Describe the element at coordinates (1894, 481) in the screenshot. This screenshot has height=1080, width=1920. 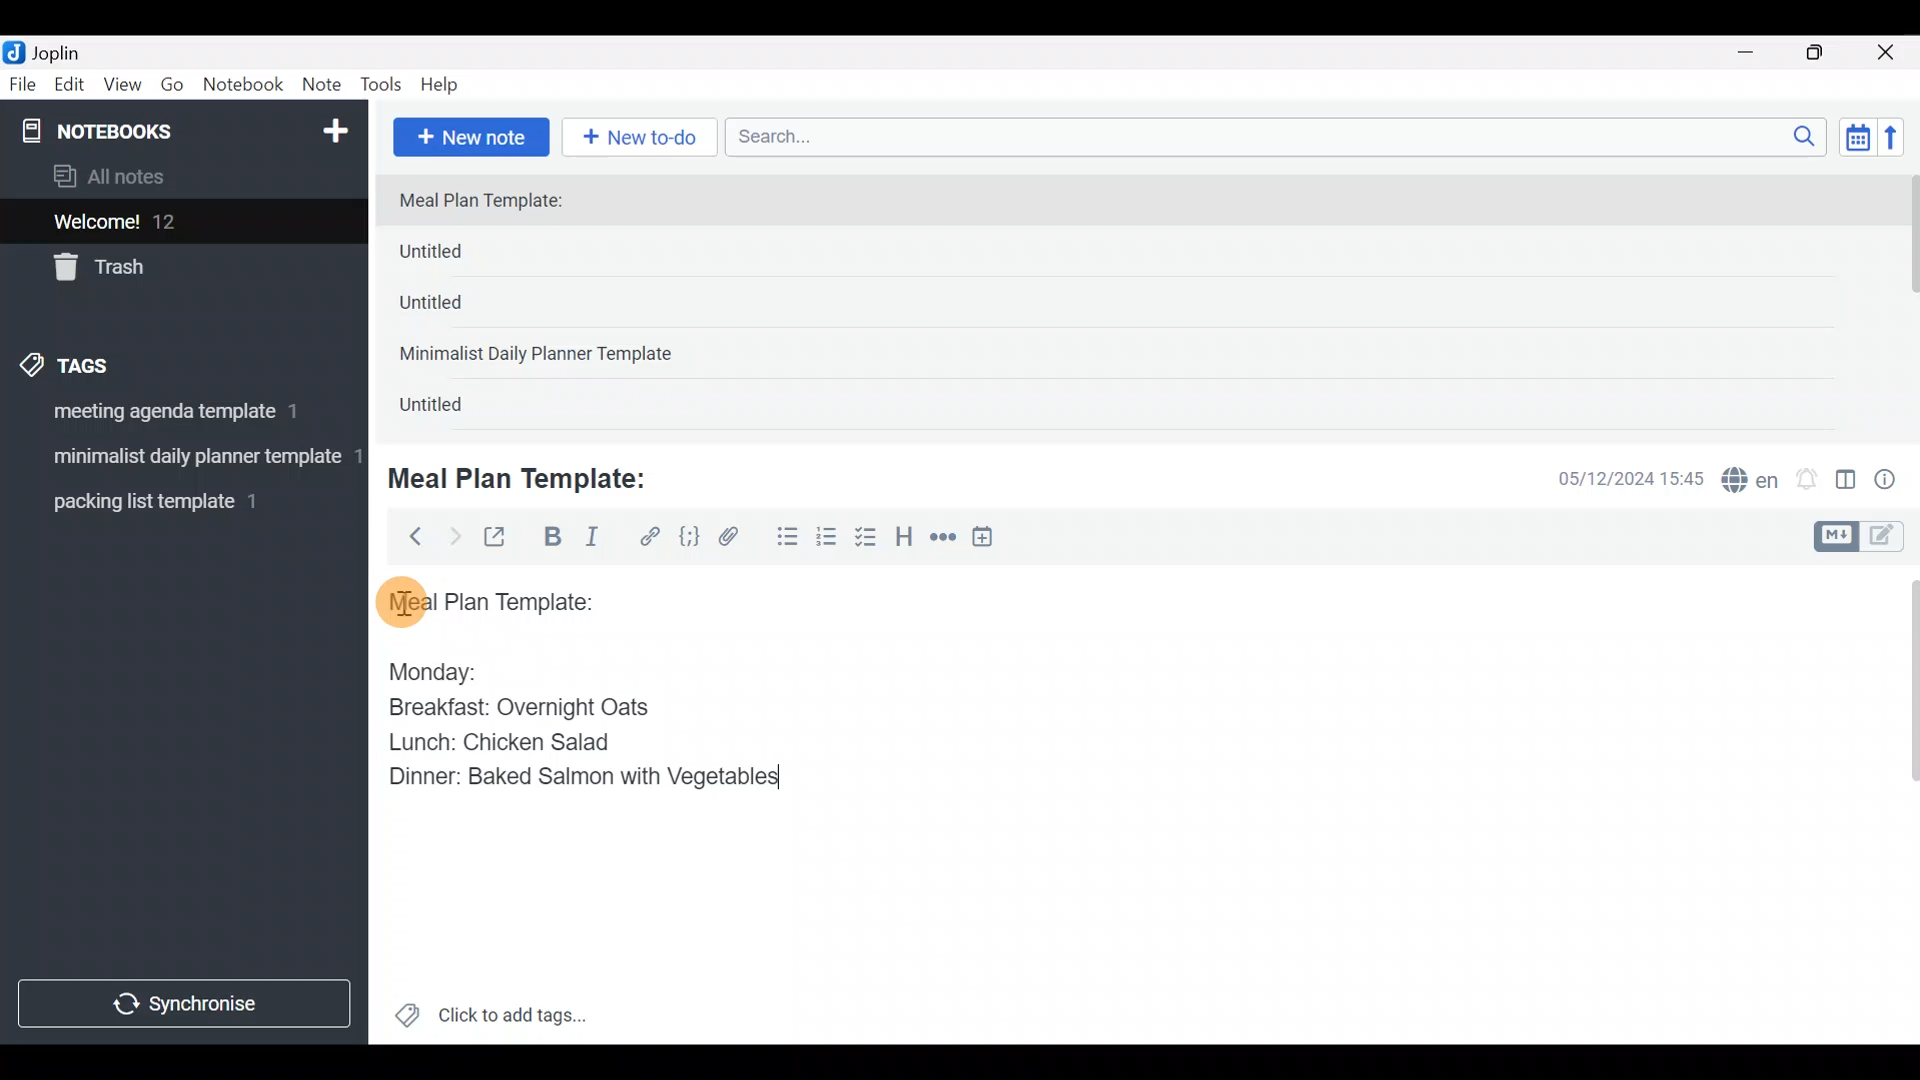
I see `Note properties` at that location.